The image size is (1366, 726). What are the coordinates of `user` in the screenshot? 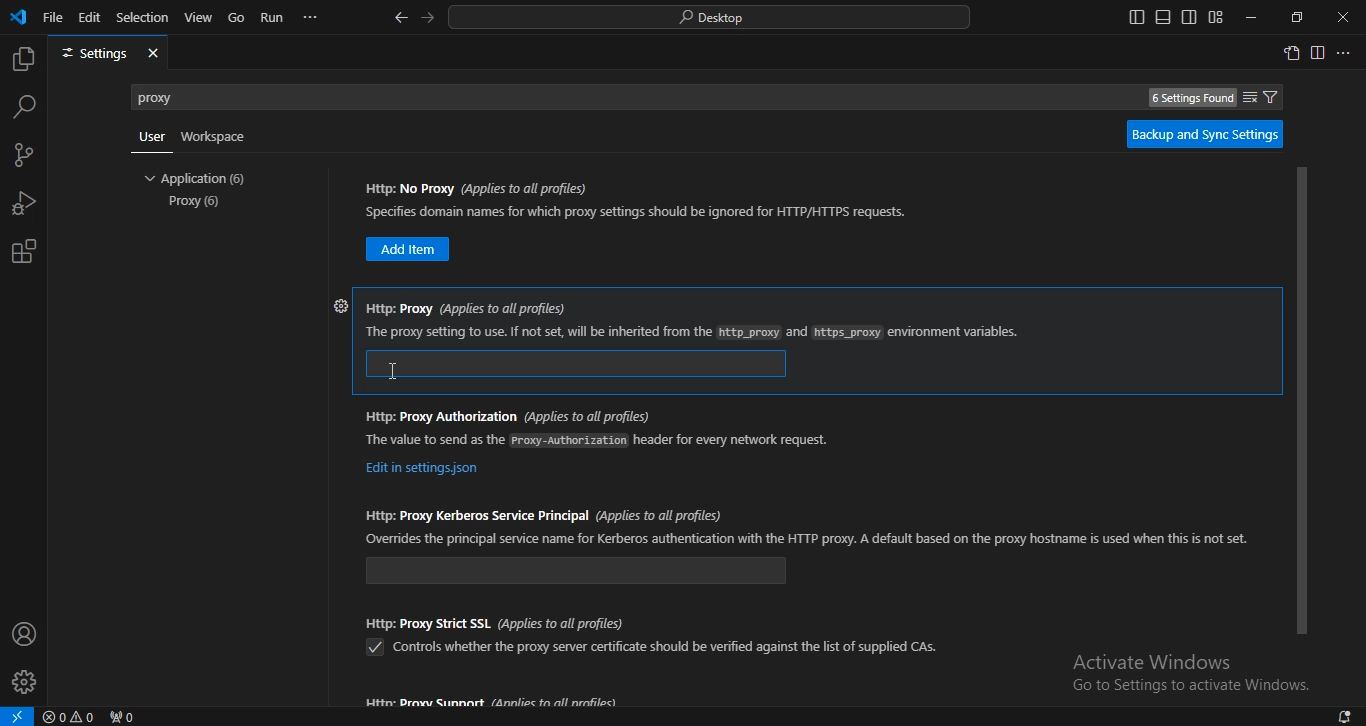 It's located at (151, 137).